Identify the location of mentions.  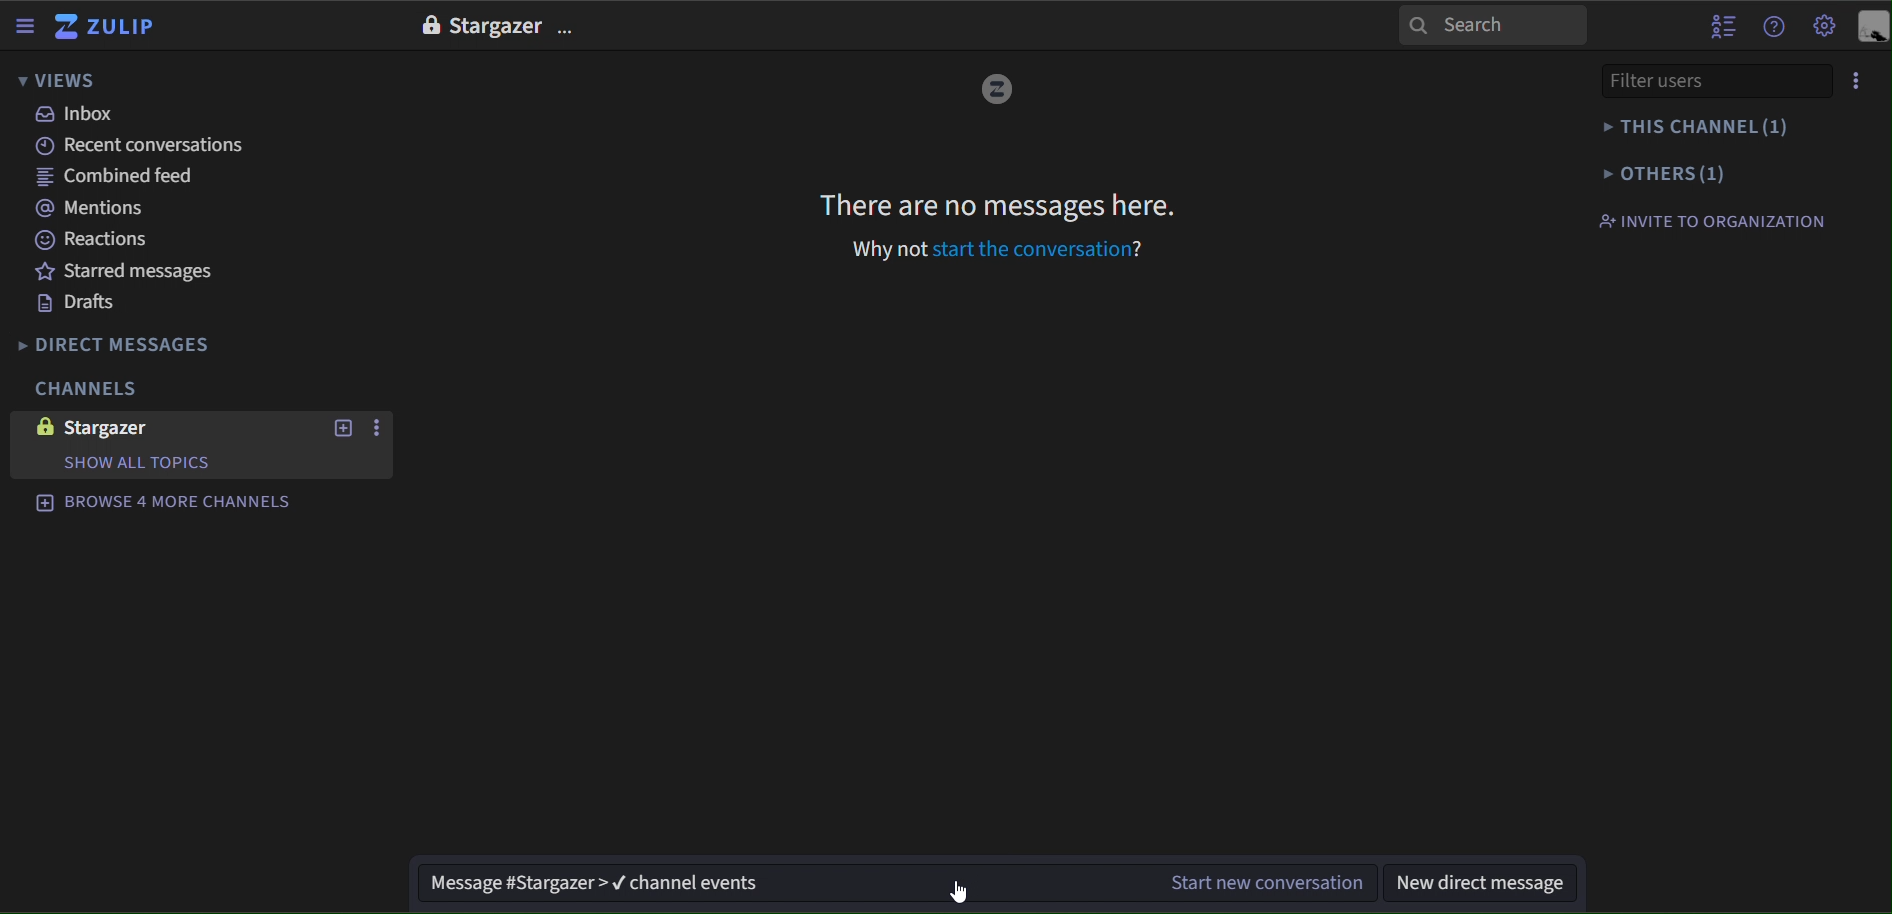
(99, 210).